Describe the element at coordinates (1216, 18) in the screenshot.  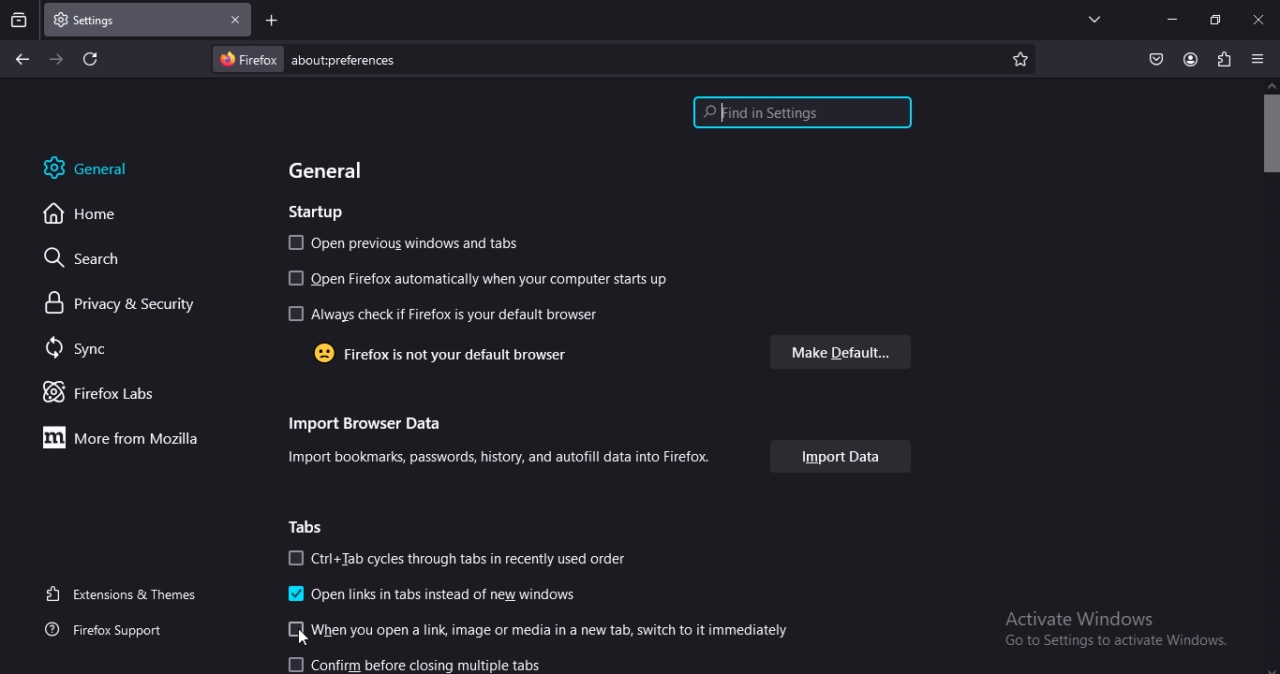
I see `restore windows` at that location.